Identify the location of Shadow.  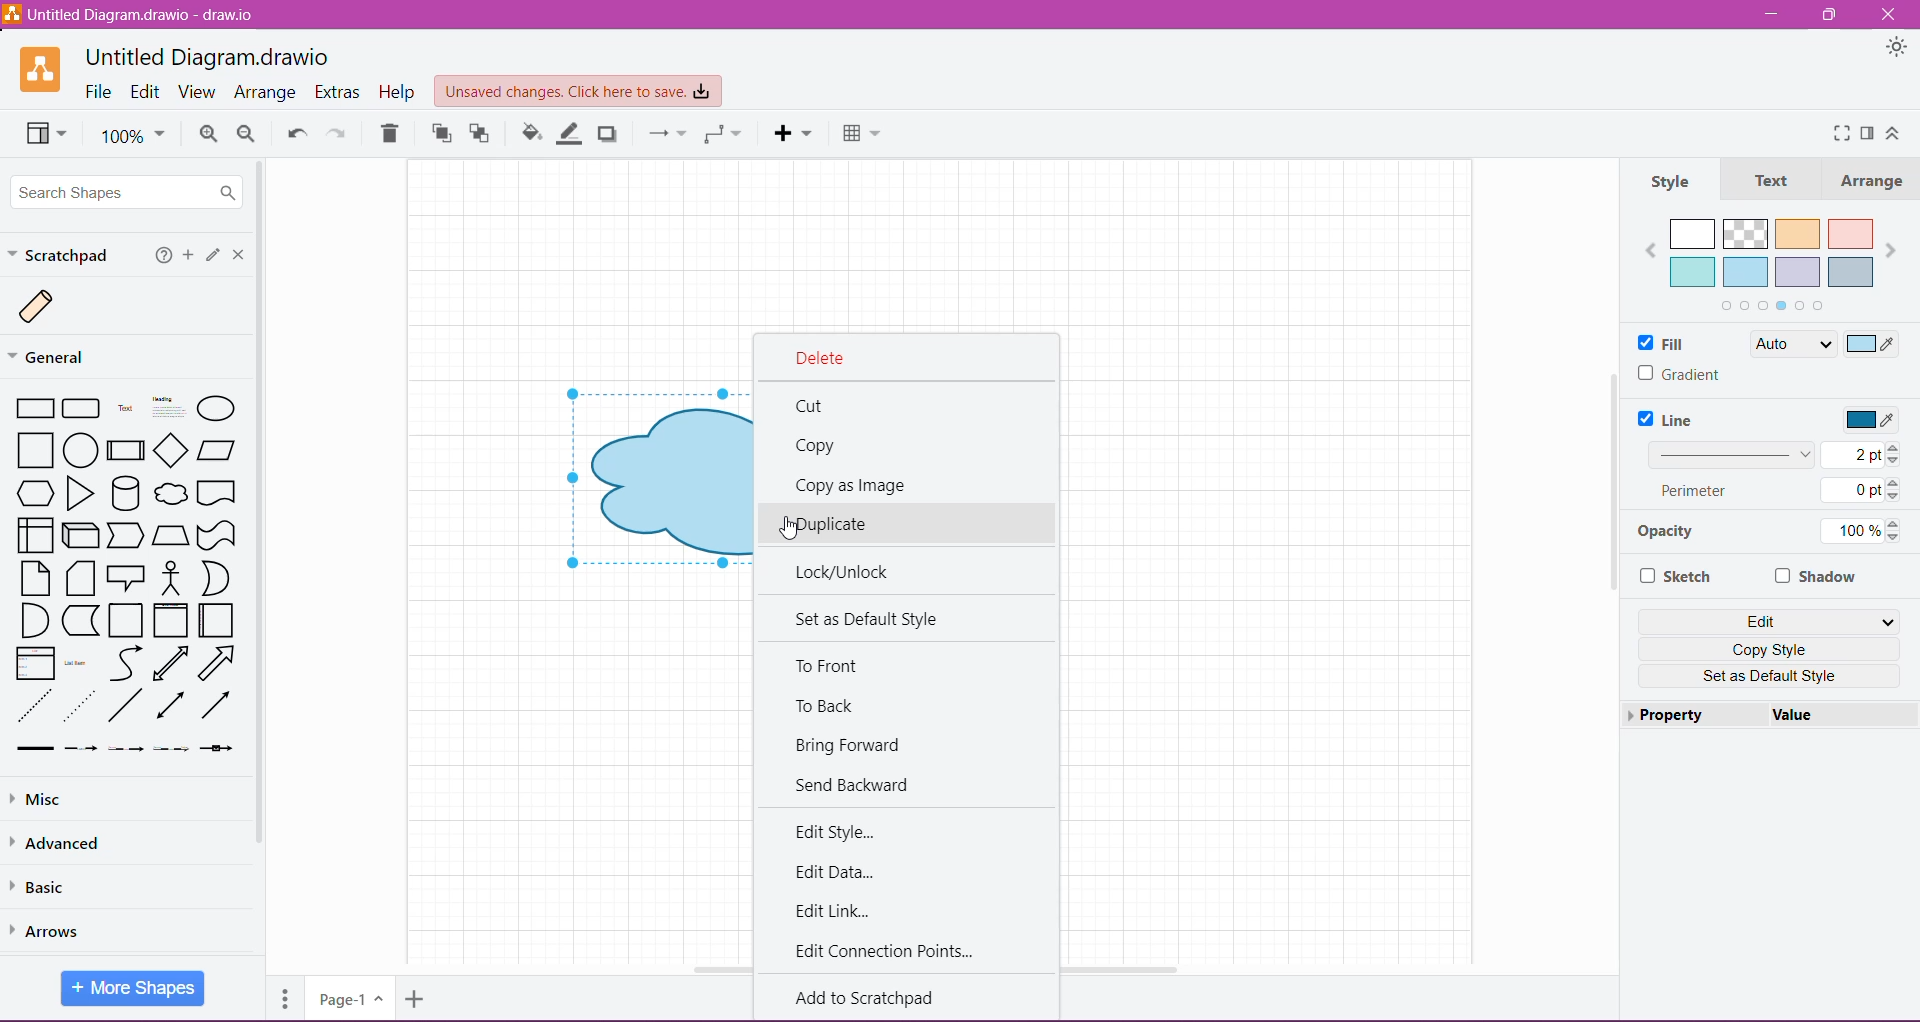
(608, 134).